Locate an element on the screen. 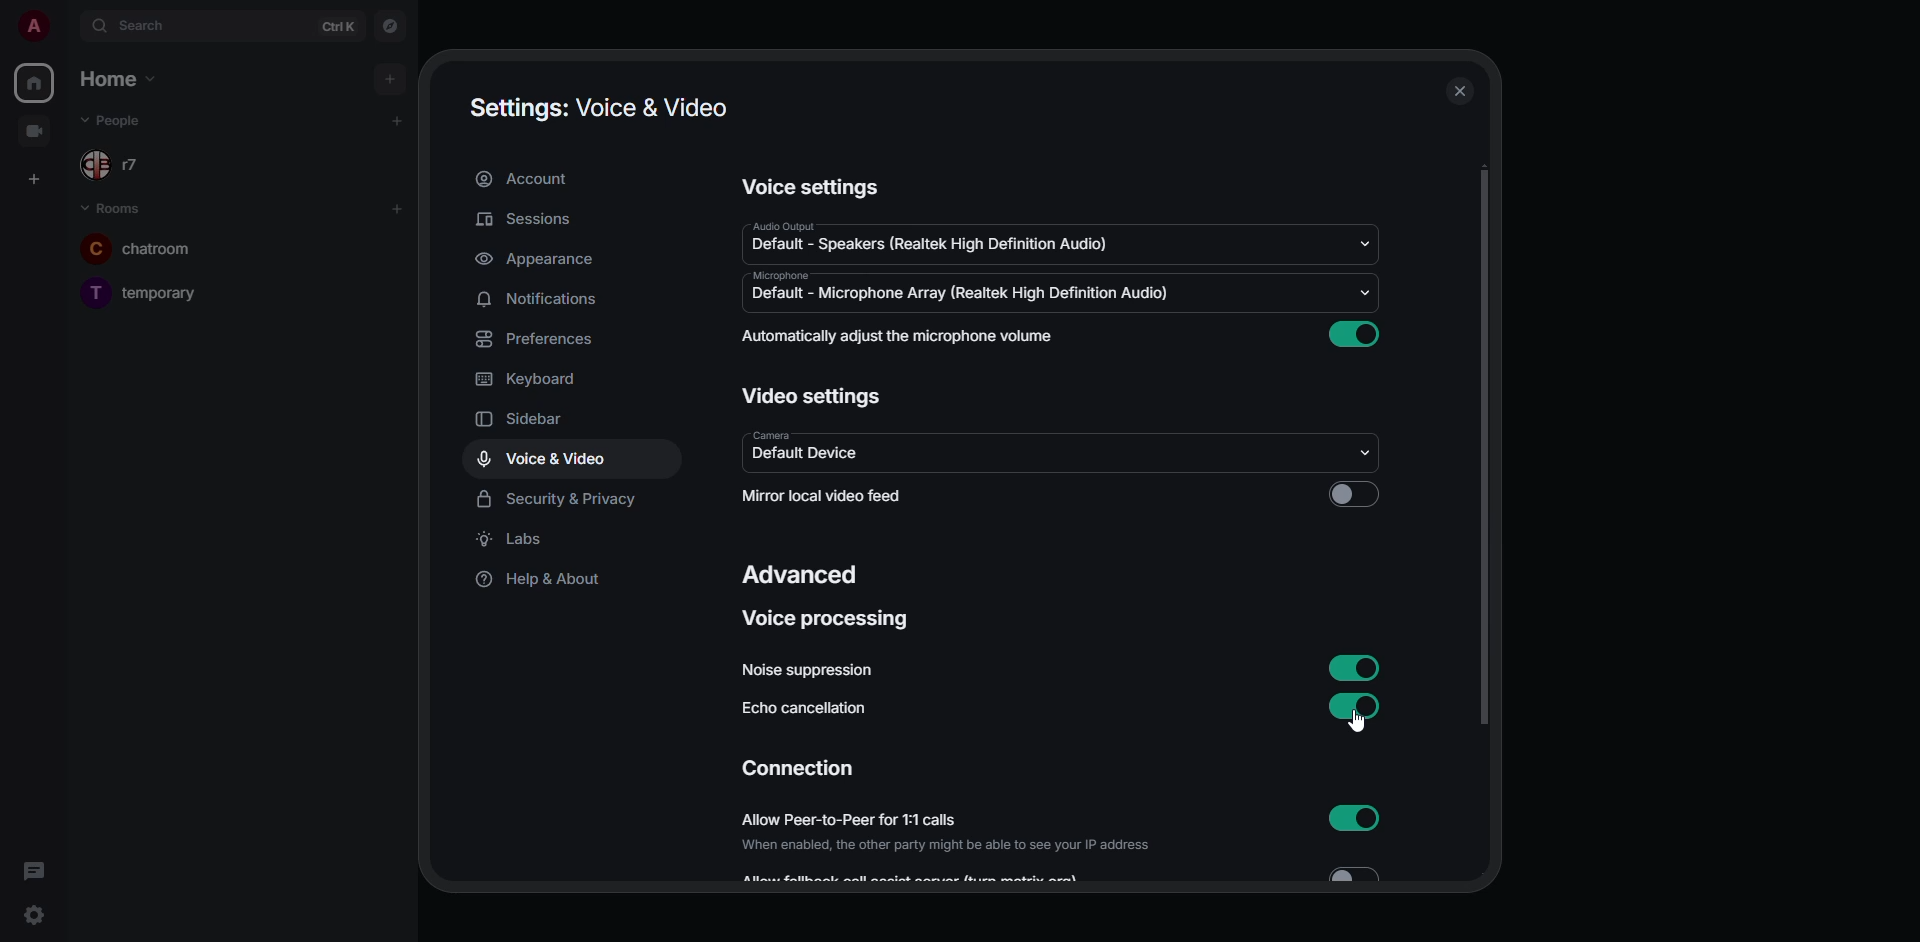 Image resolution: width=1920 pixels, height=942 pixels. security & privacy is located at coordinates (561, 500).